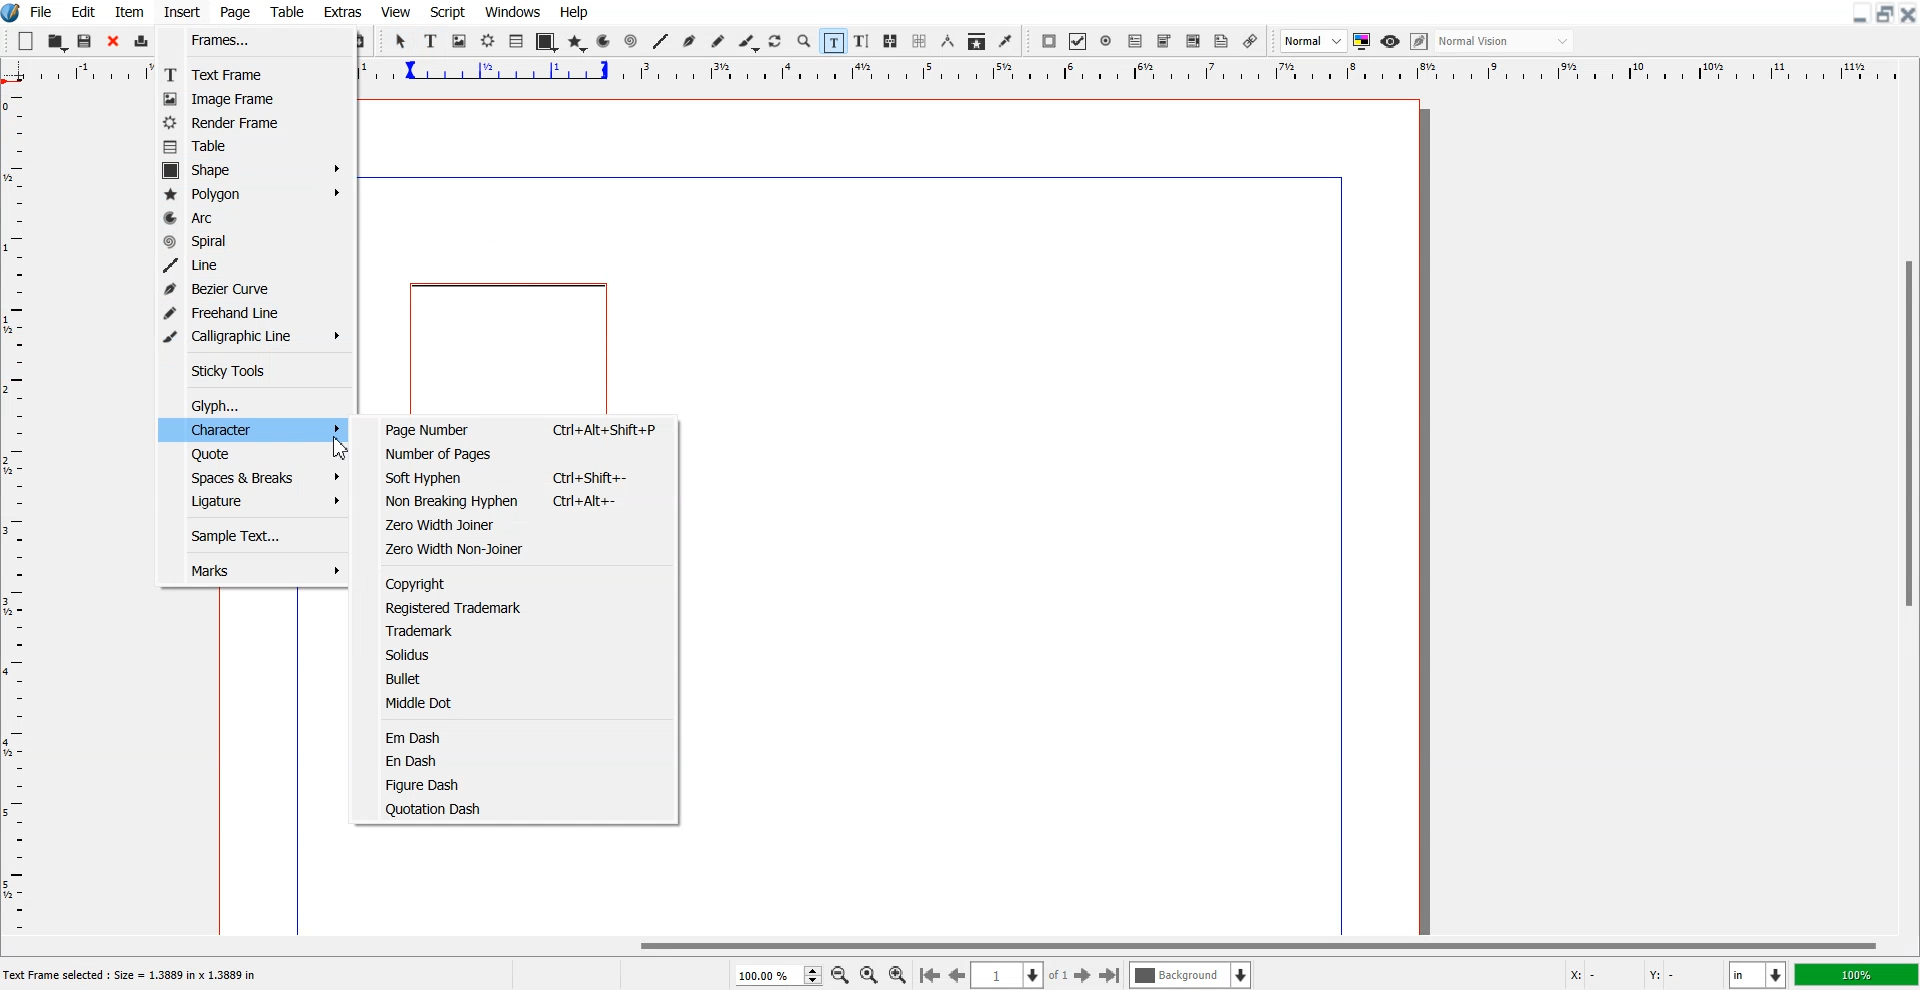 This screenshot has width=1920, height=990. I want to click on Bezier Curve, so click(251, 289).